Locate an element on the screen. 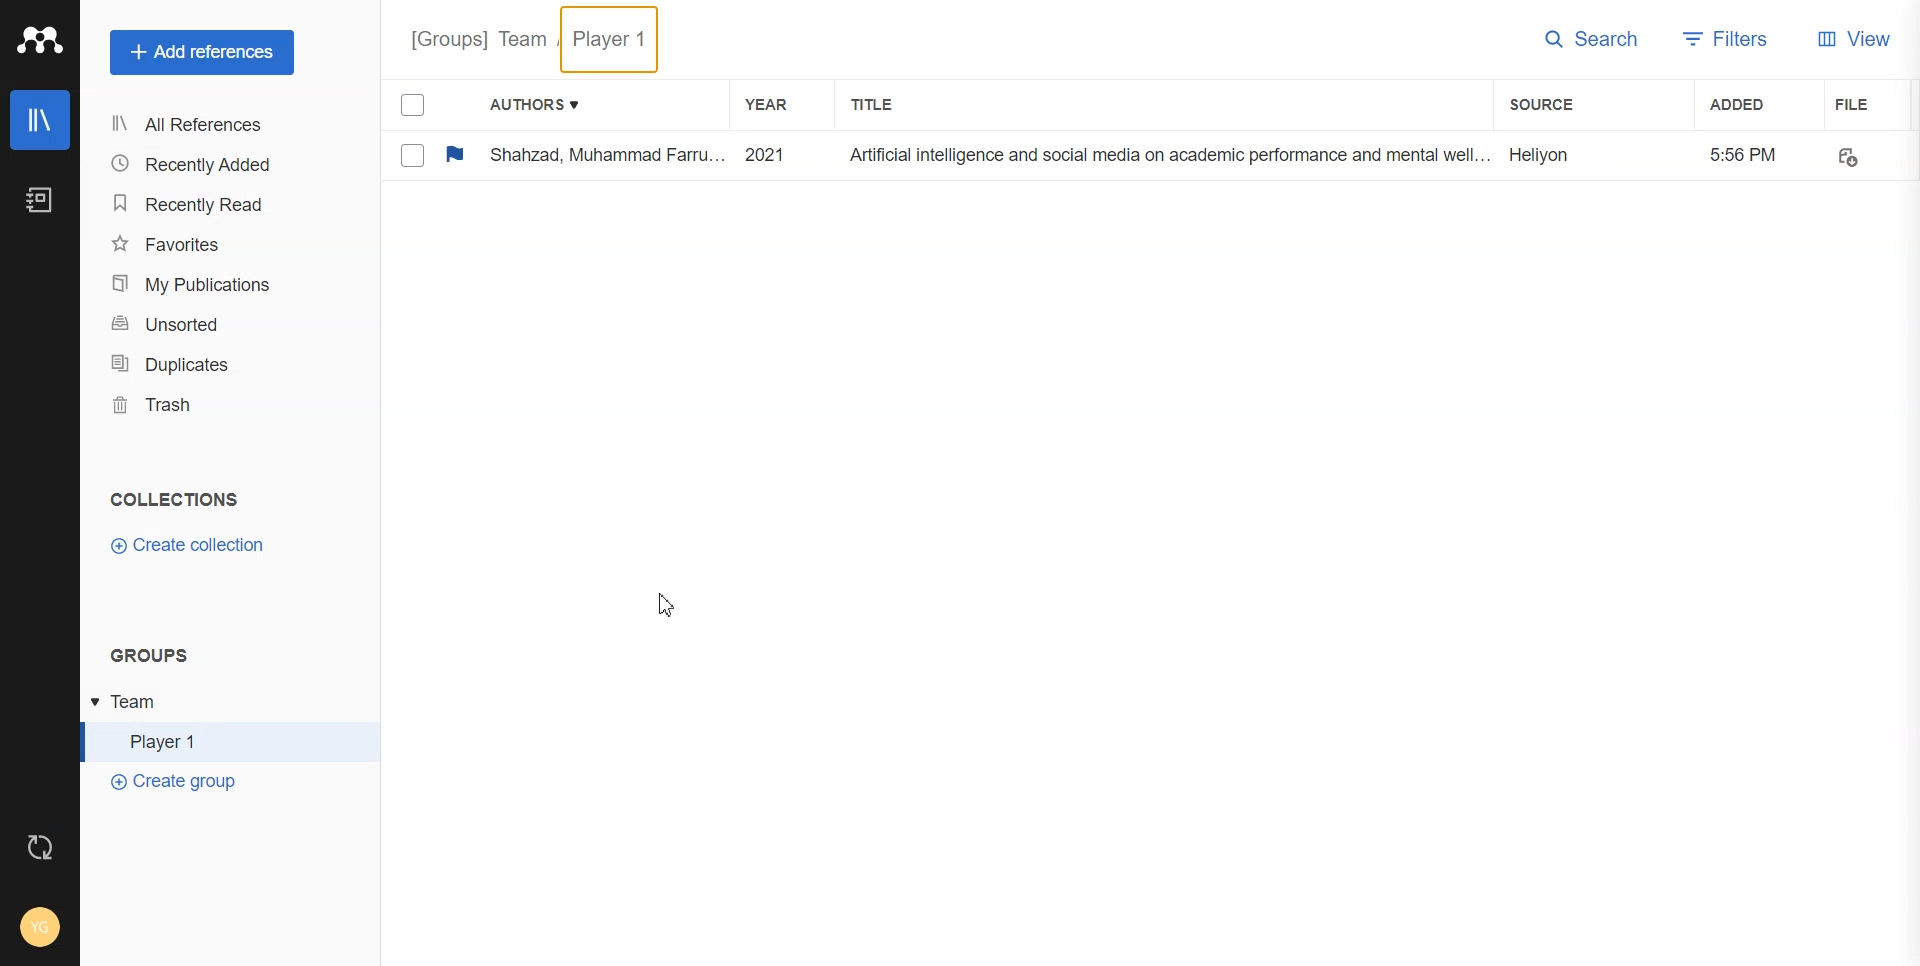  Trash is located at coordinates (201, 405).